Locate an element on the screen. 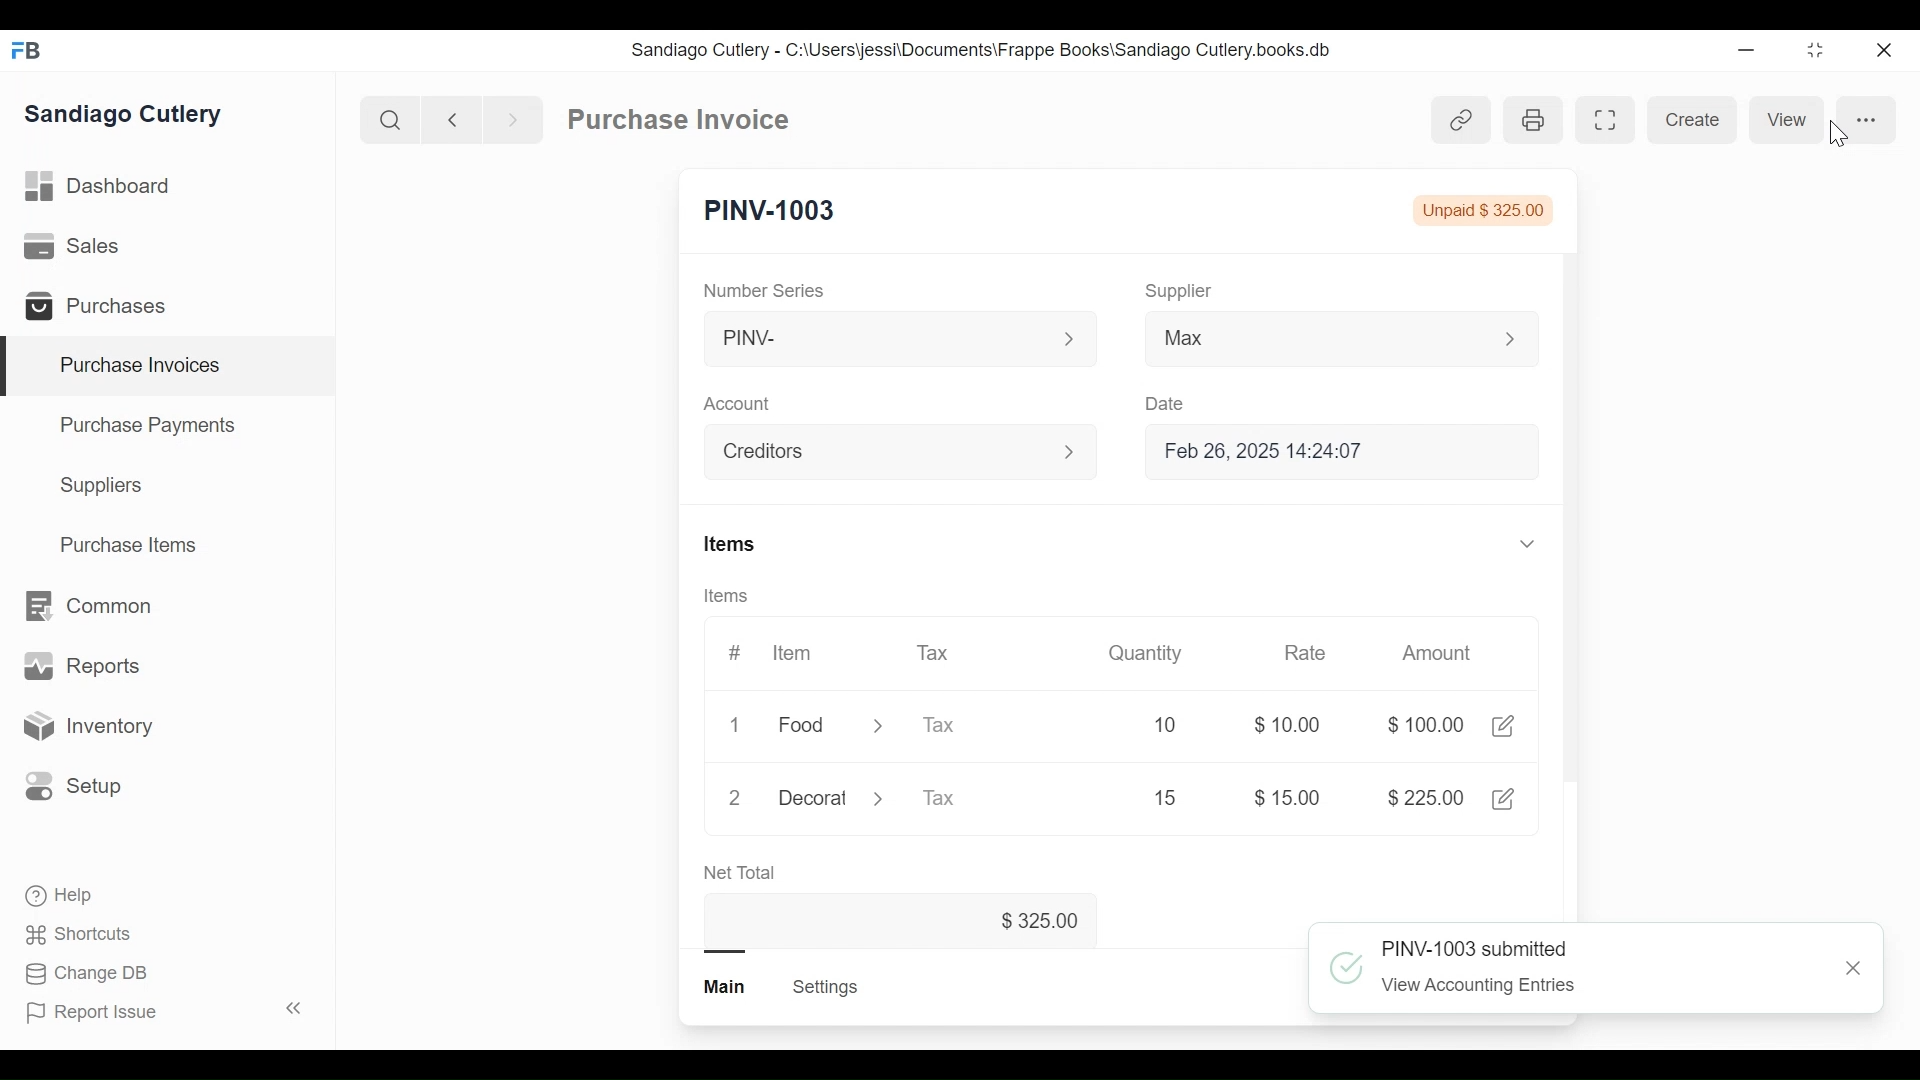 This screenshot has height=1080, width=1920. Sales is located at coordinates (76, 247).